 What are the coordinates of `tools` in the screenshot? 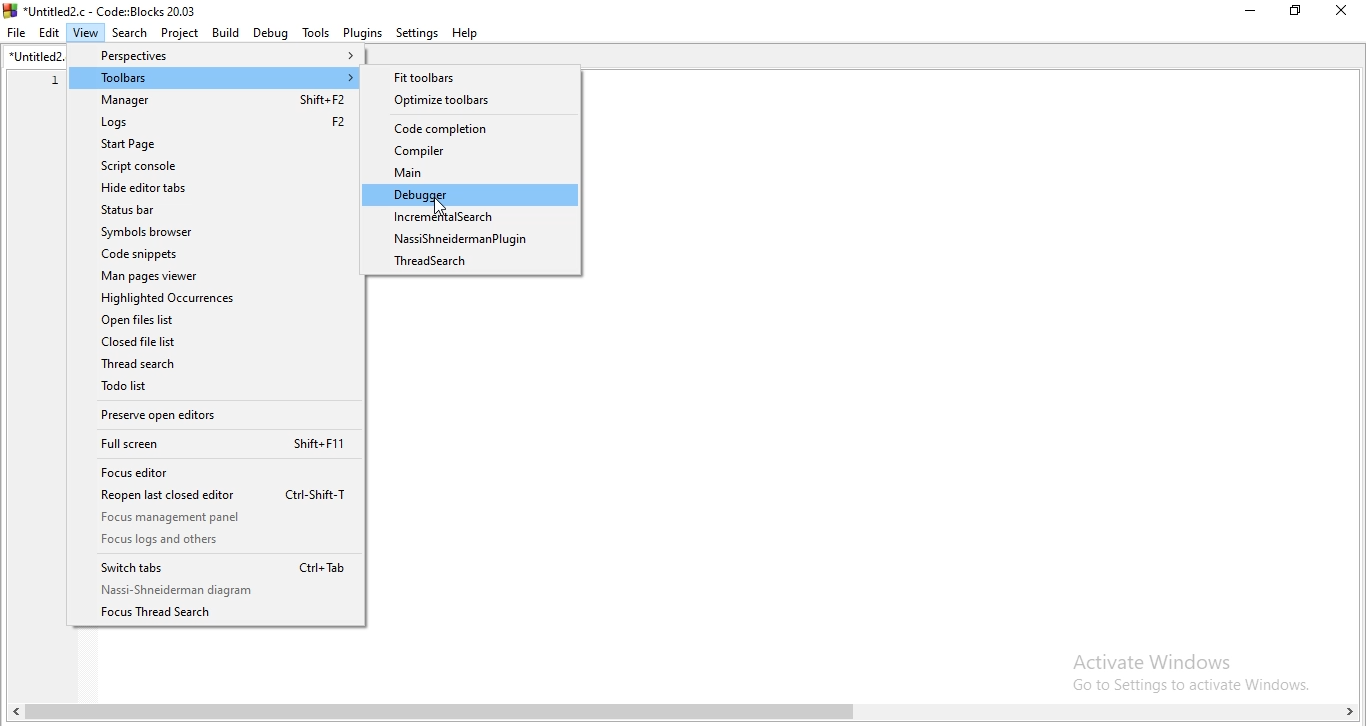 It's located at (315, 31).